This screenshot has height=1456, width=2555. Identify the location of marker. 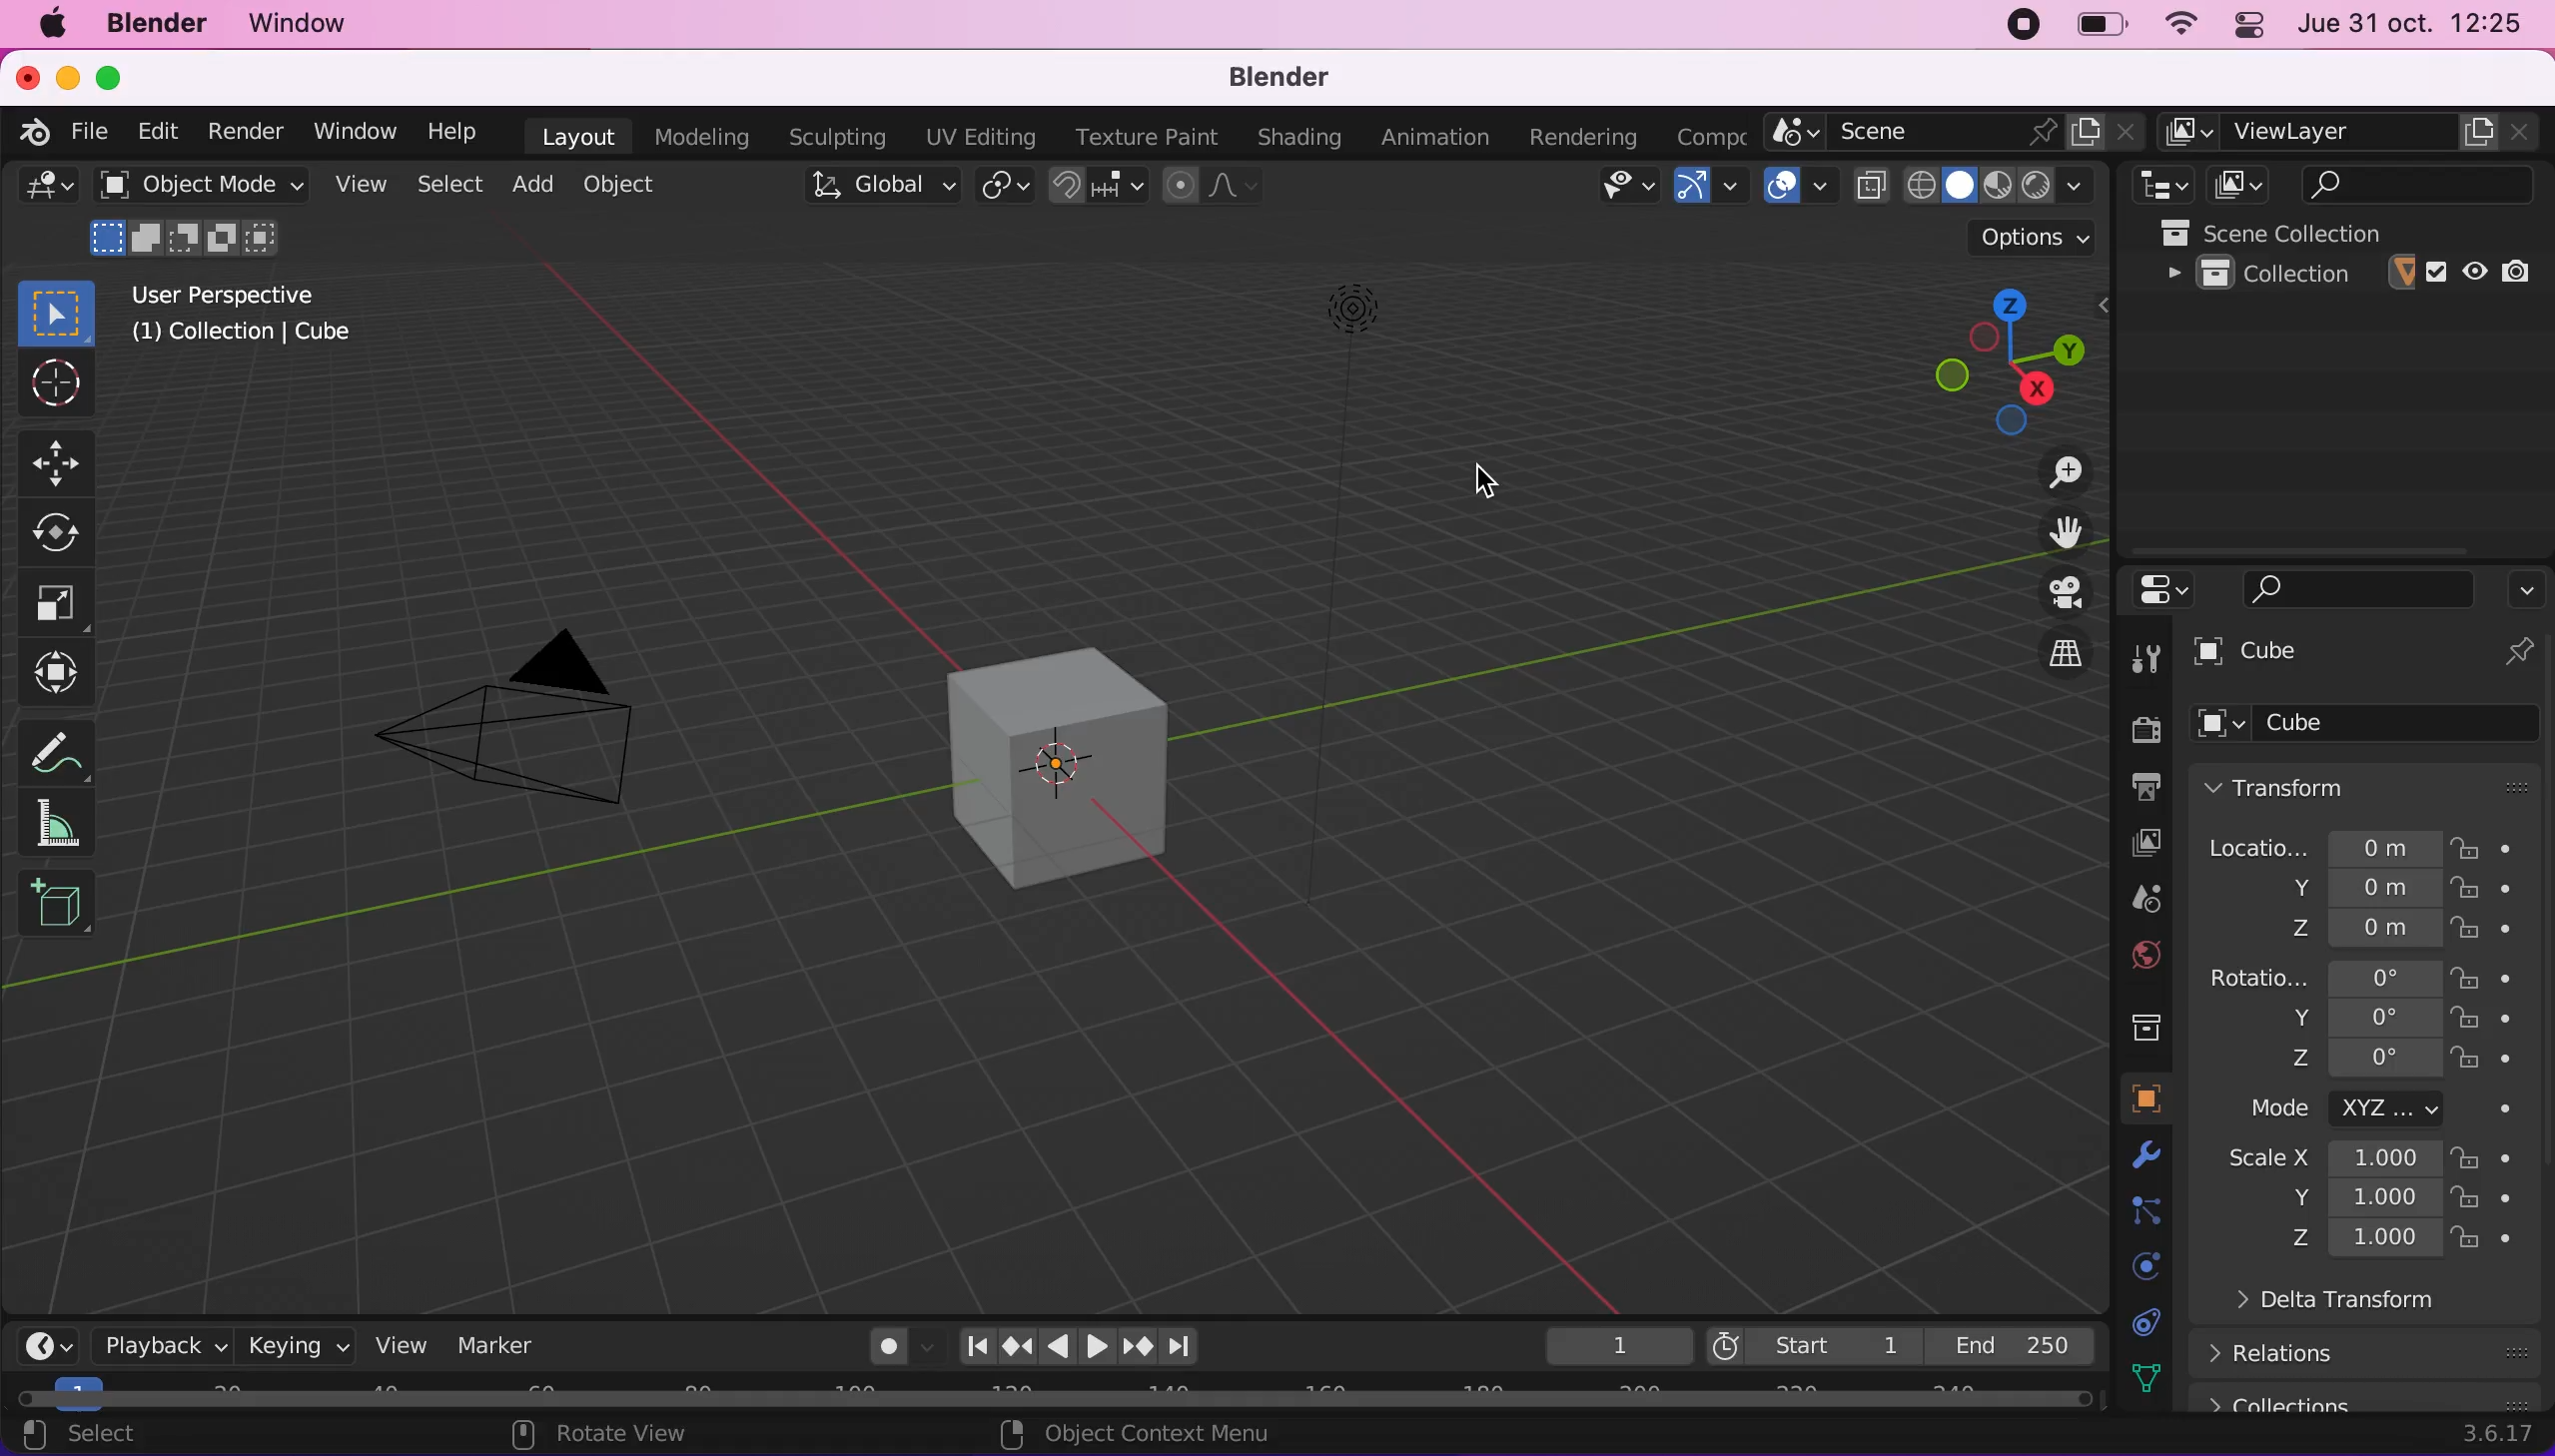
(505, 1343).